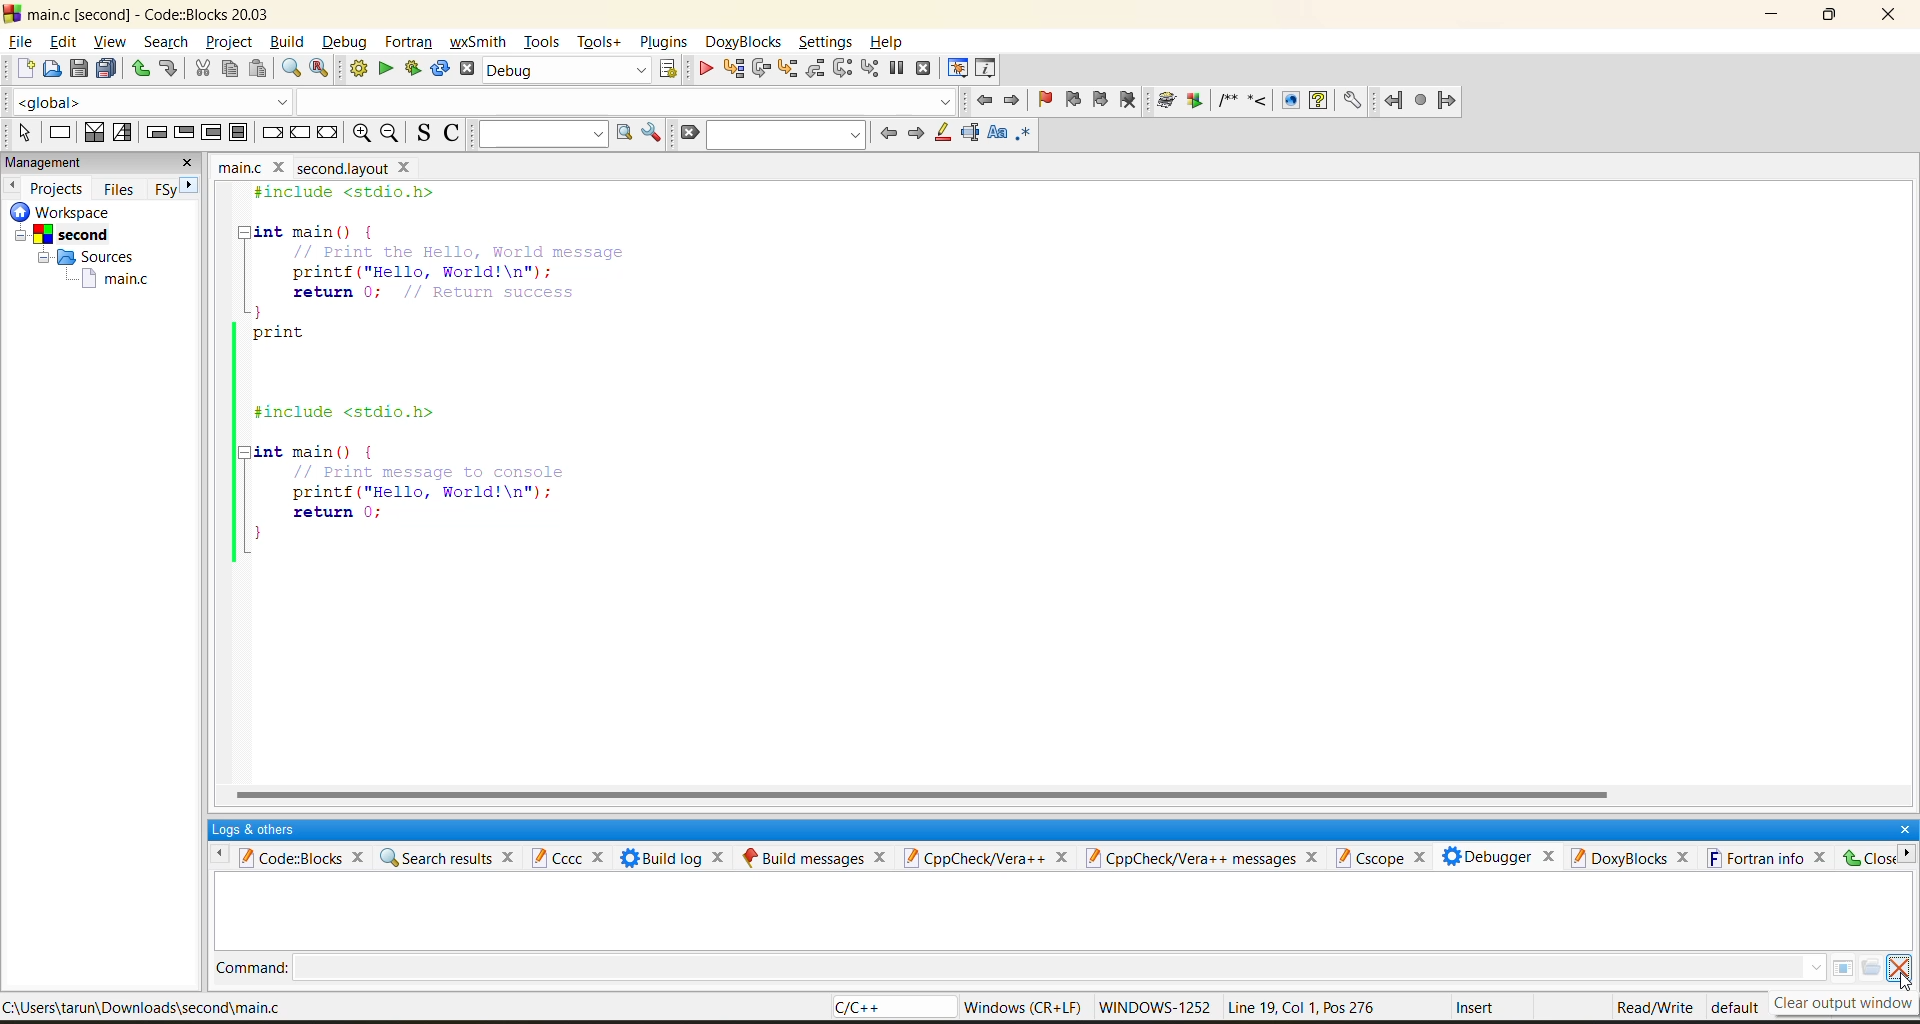  I want to click on build target, so click(569, 69).